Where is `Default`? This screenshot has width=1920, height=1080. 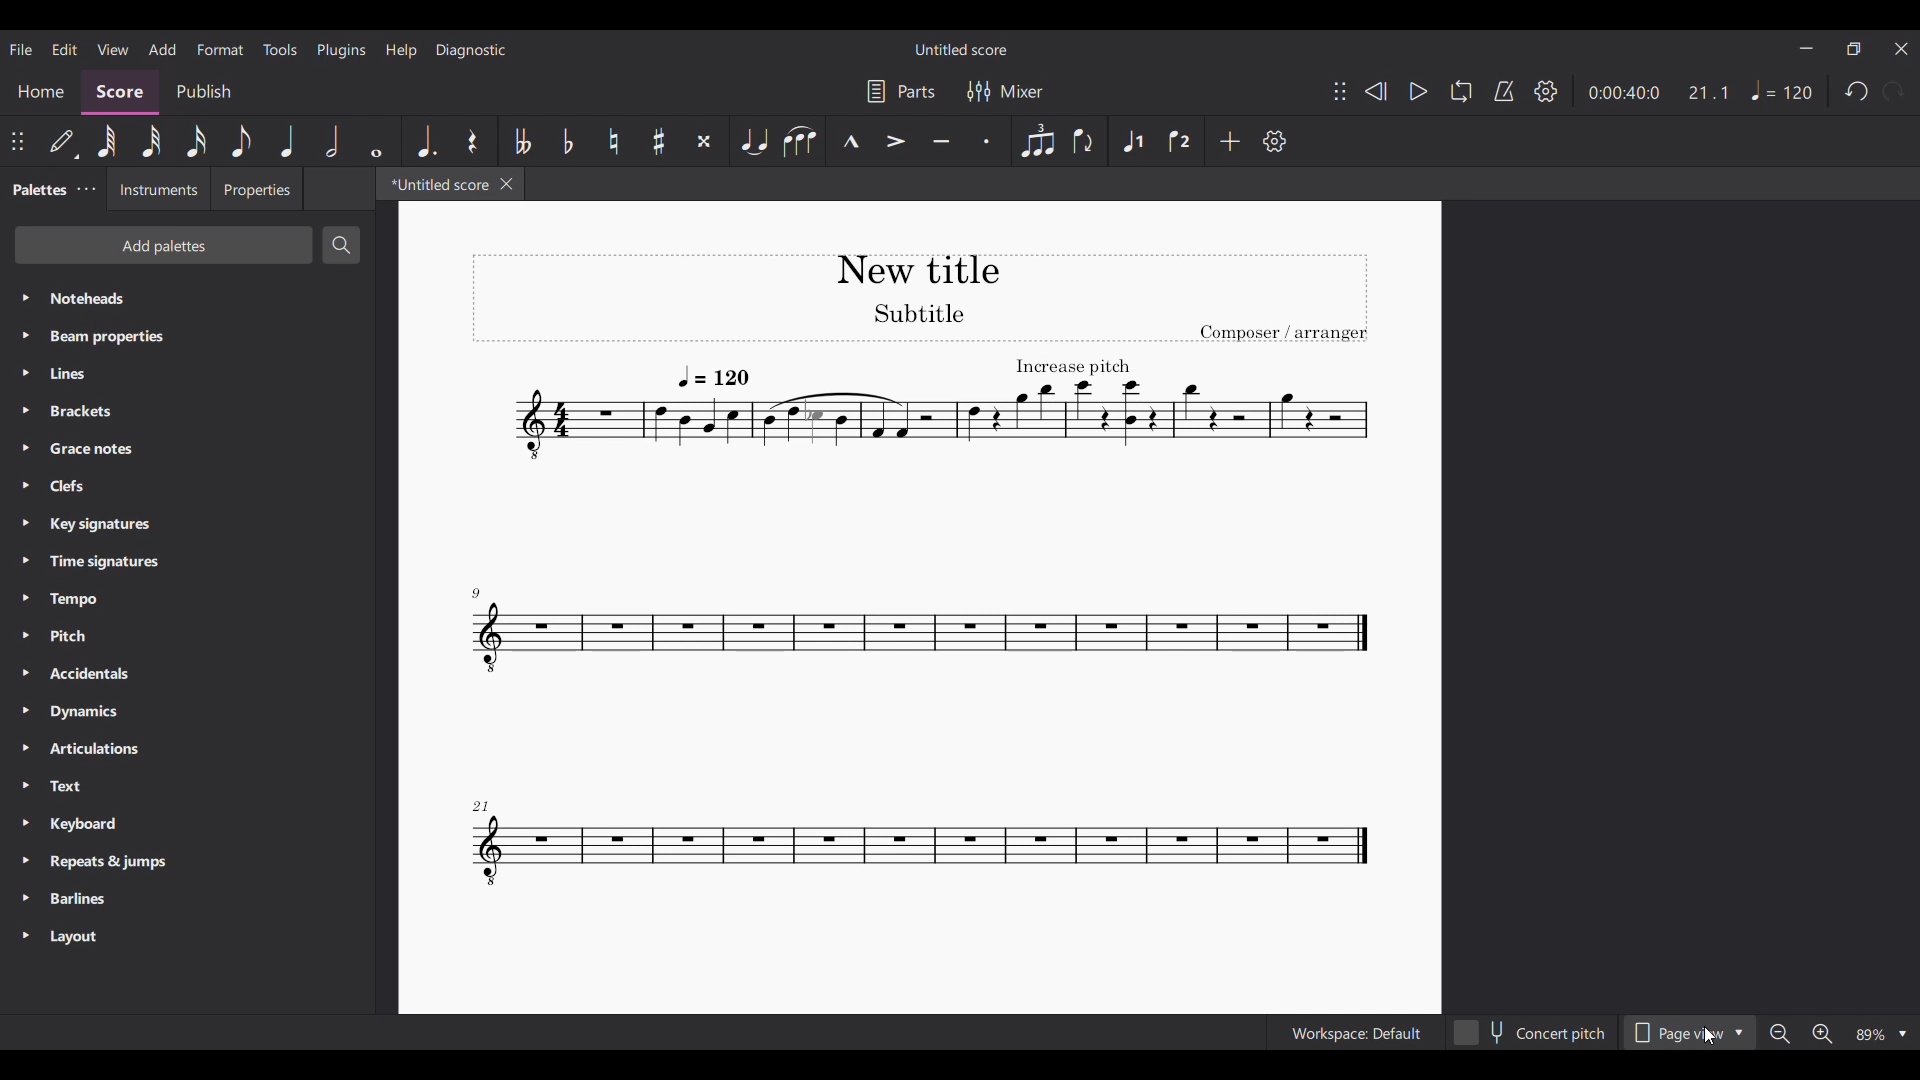
Default is located at coordinates (63, 140).